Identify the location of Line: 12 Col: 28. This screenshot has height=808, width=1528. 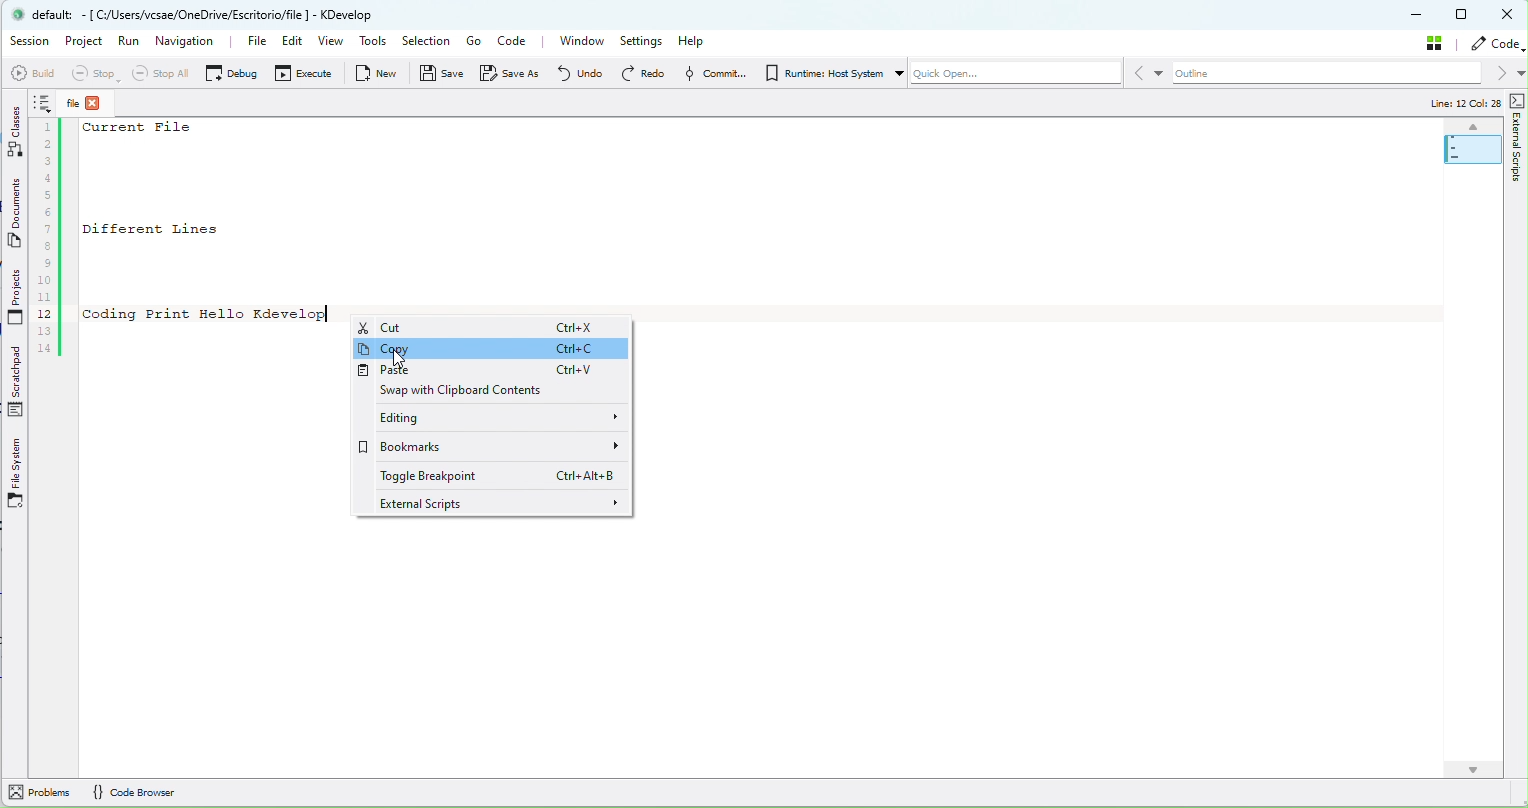
(1456, 104).